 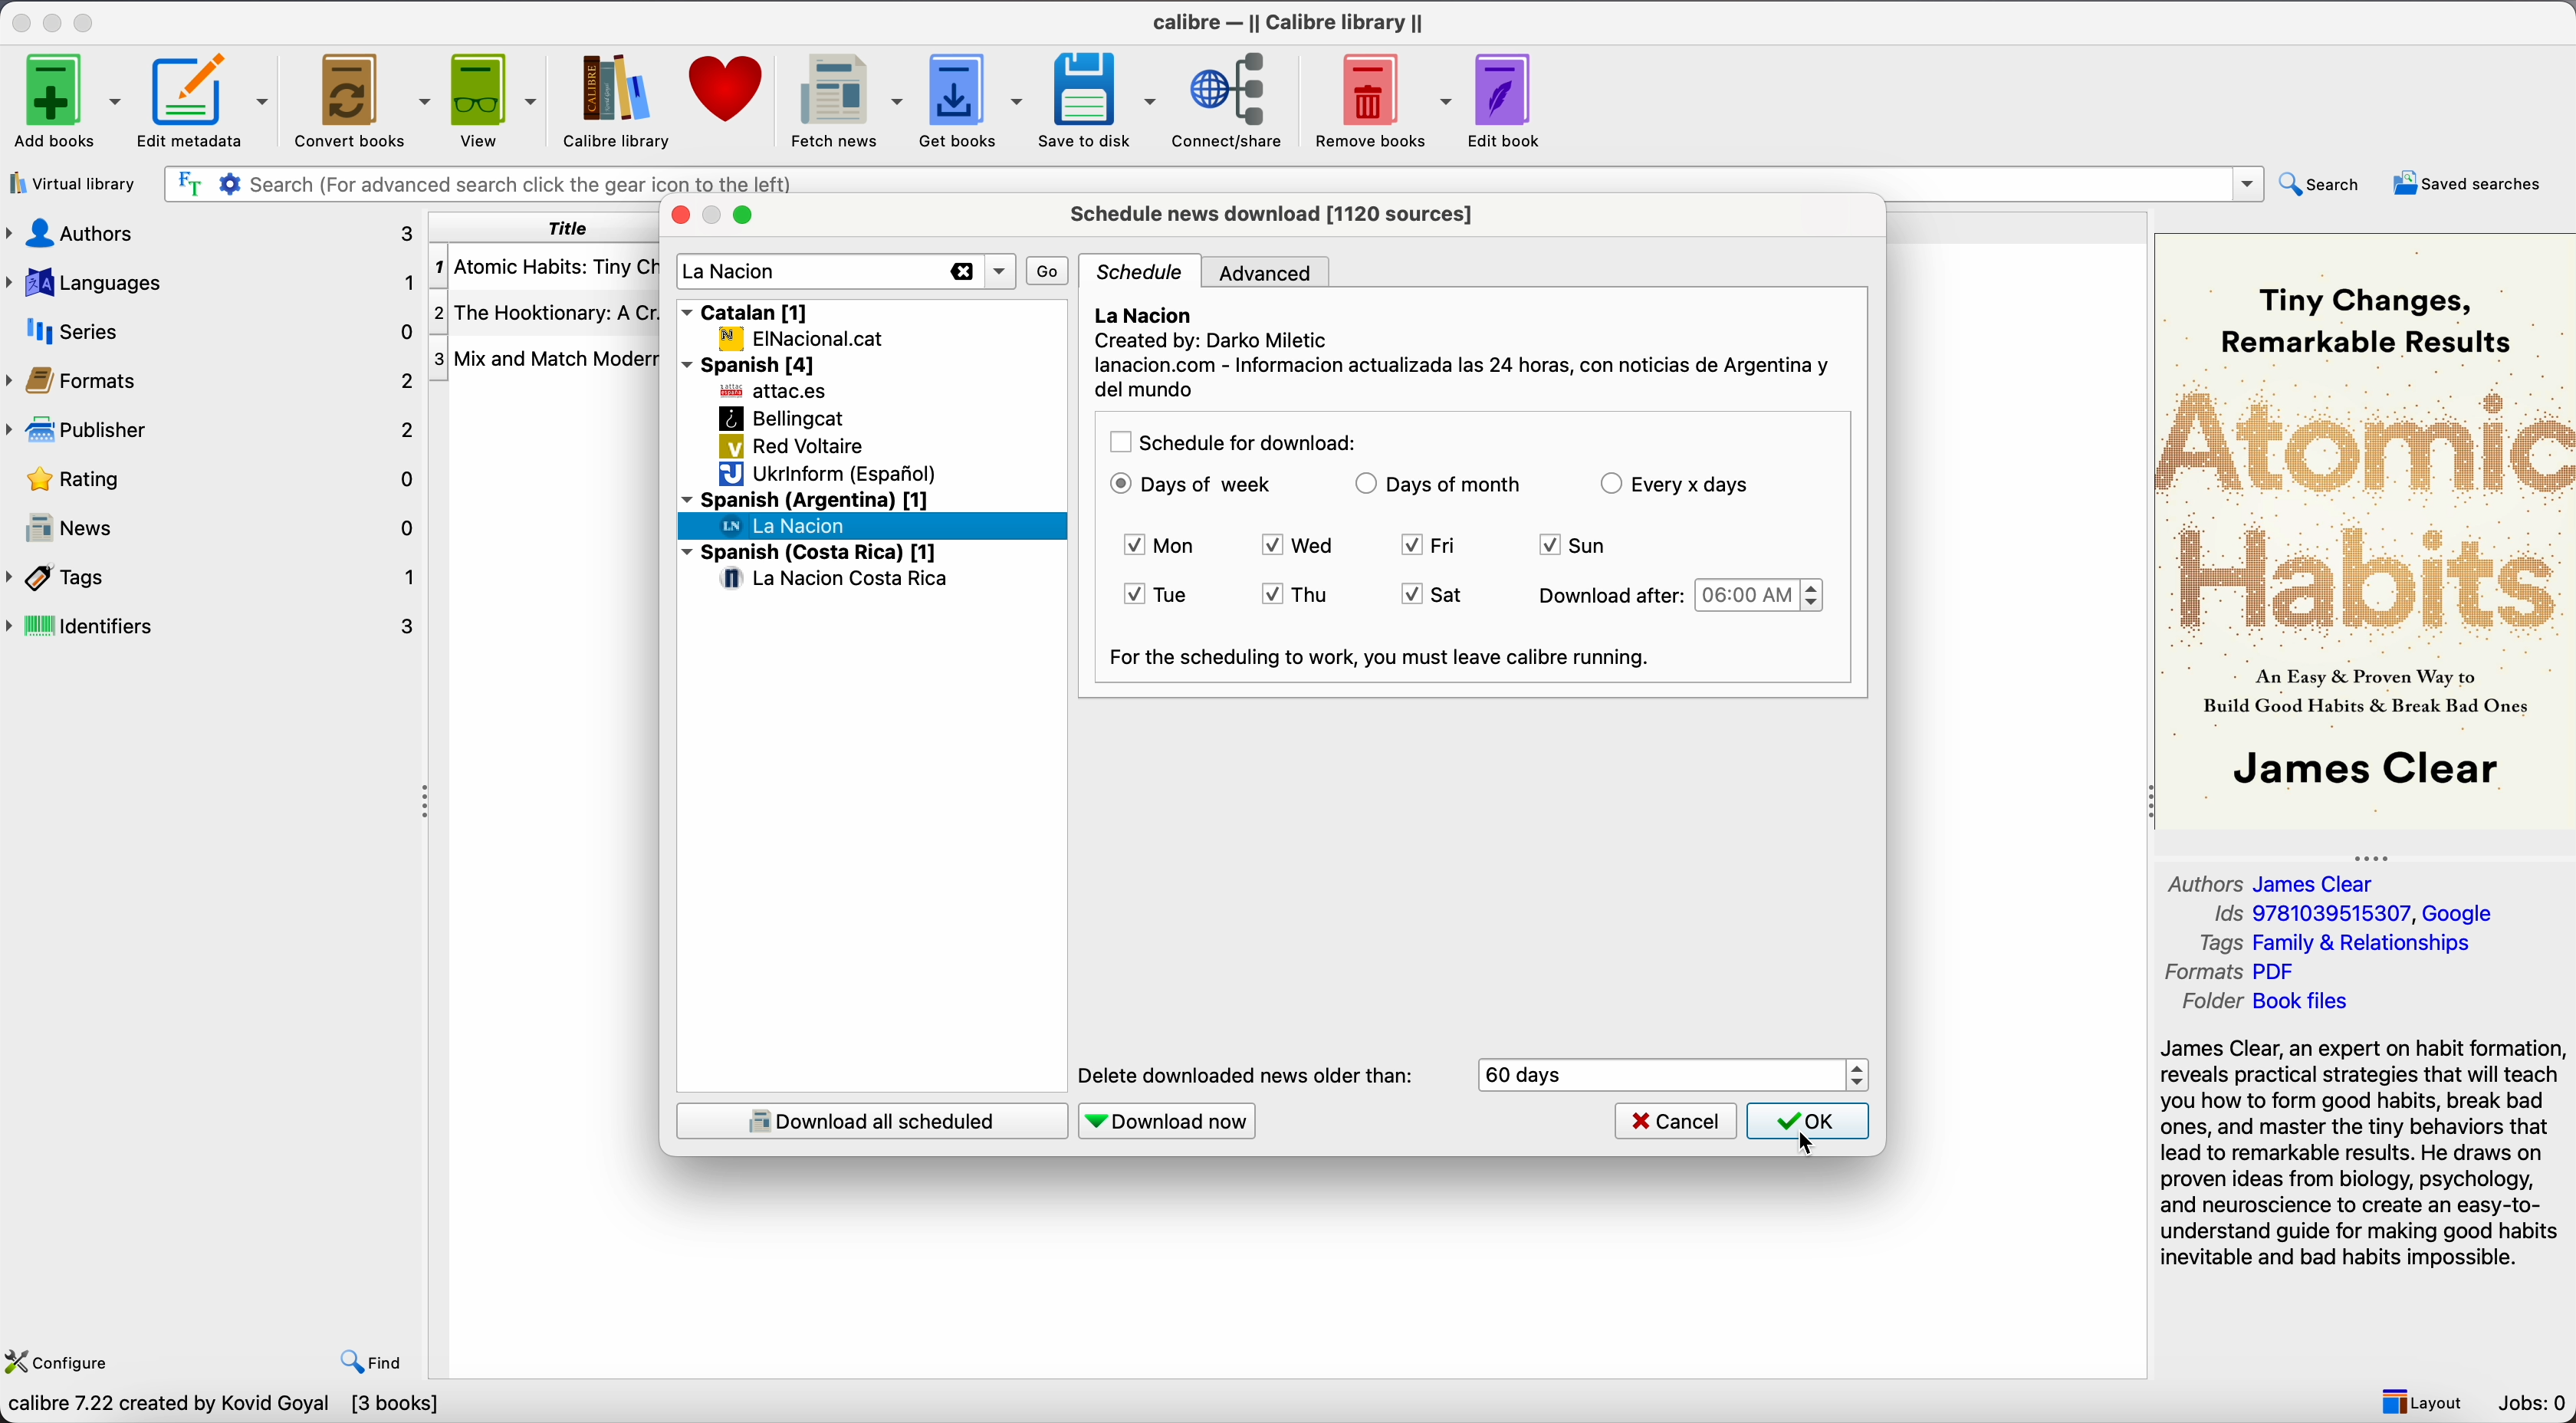 What do you see at coordinates (546, 313) in the screenshot?
I see `The Hooktionary: A Cr...` at bounding box center [546, 313].